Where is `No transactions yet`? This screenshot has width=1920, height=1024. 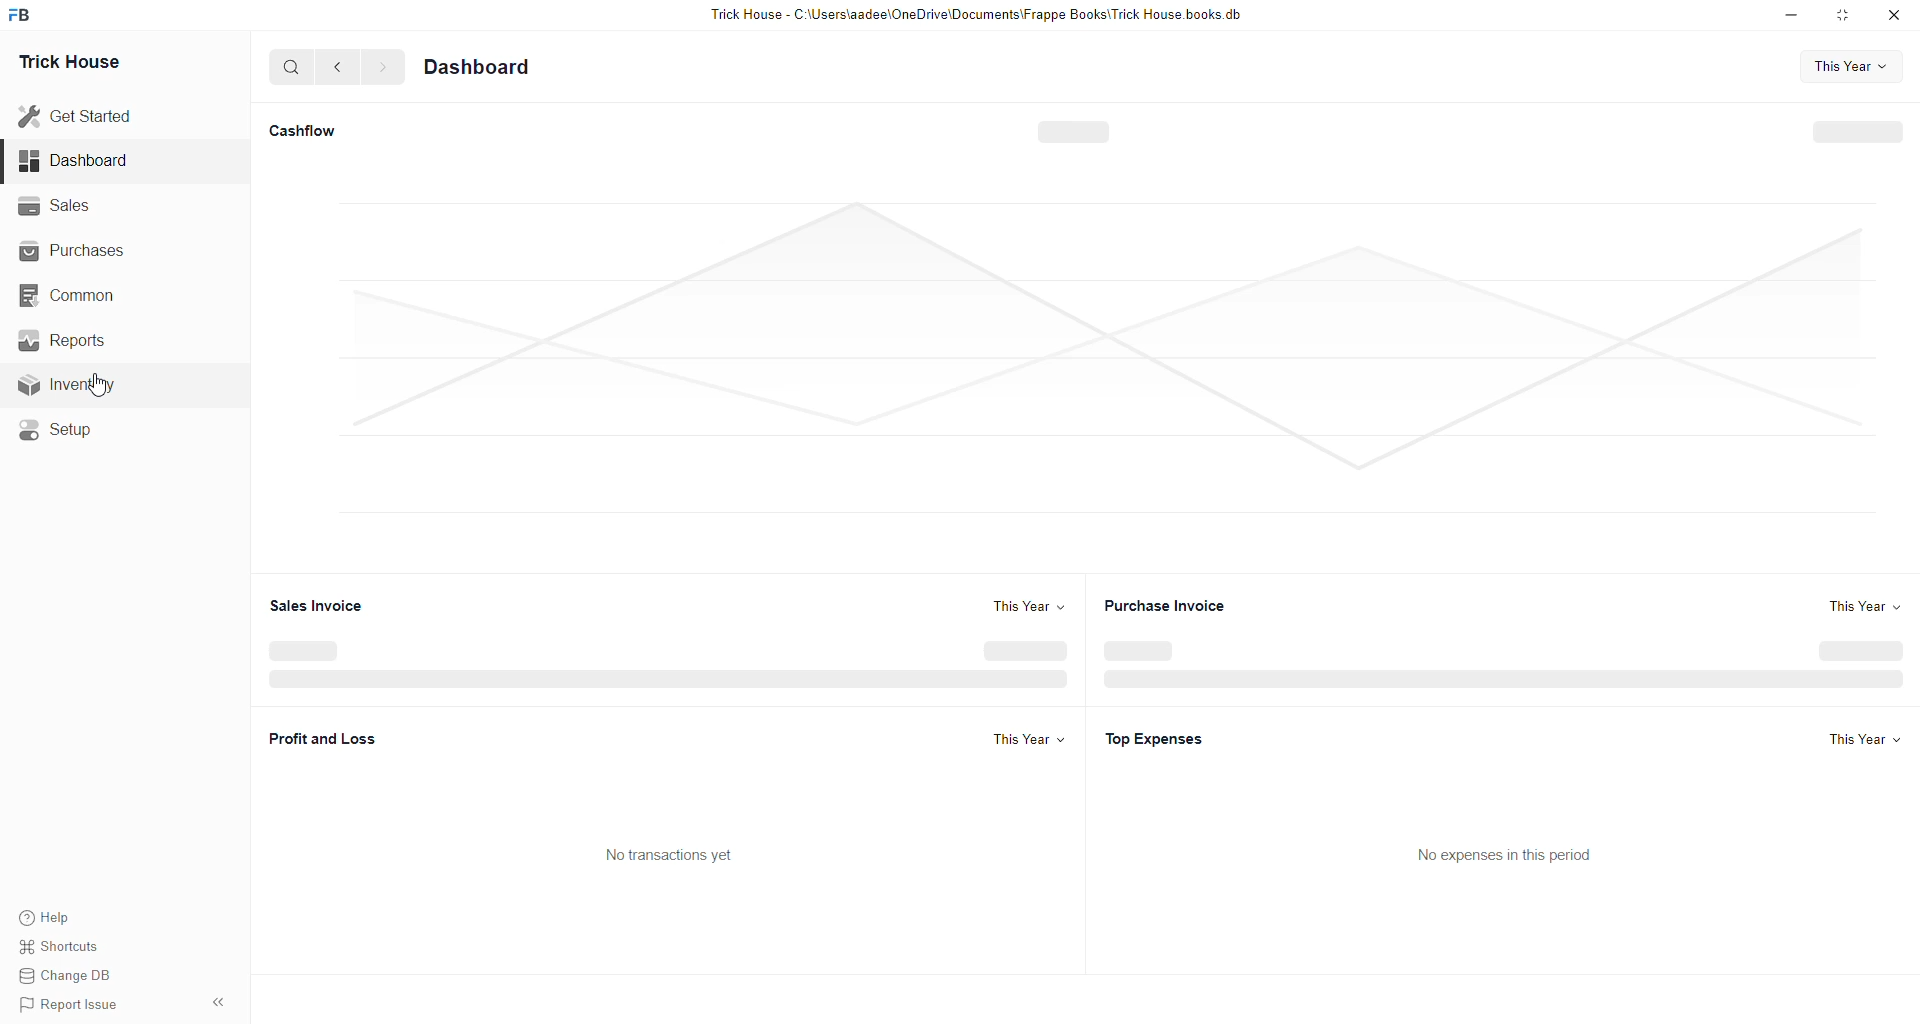 No transactions yet is located at coordinates (674, 858).